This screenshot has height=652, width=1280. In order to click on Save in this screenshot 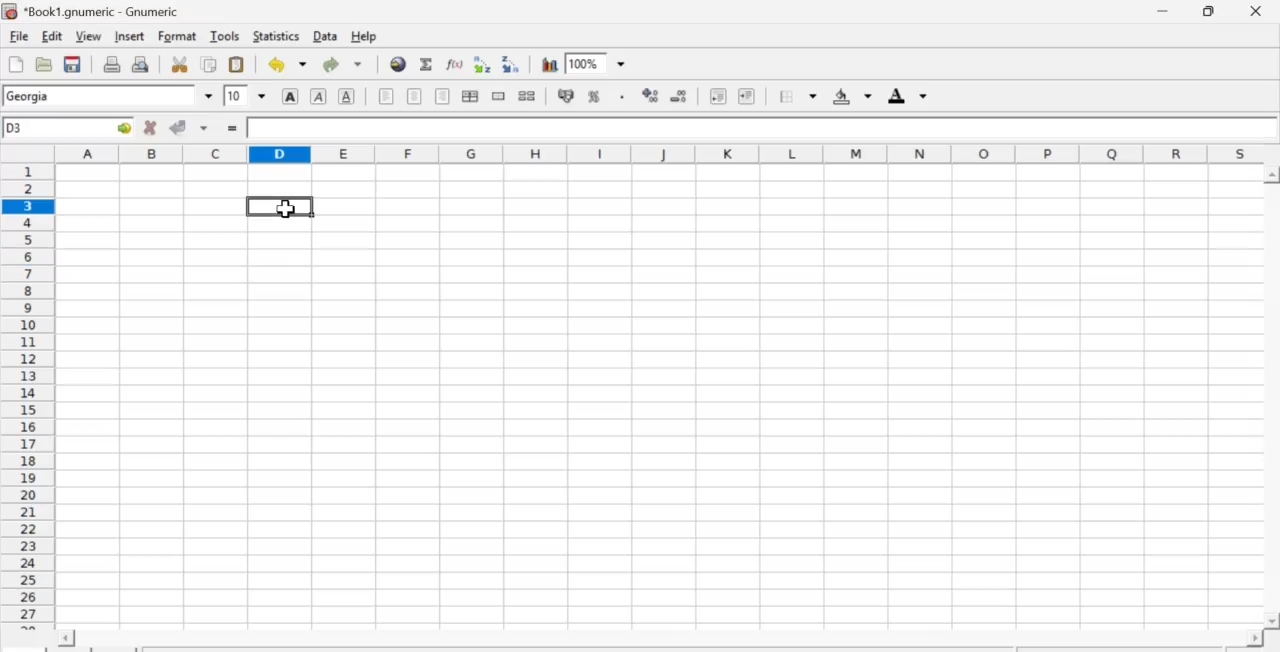, I will do `click(72, 65)`.